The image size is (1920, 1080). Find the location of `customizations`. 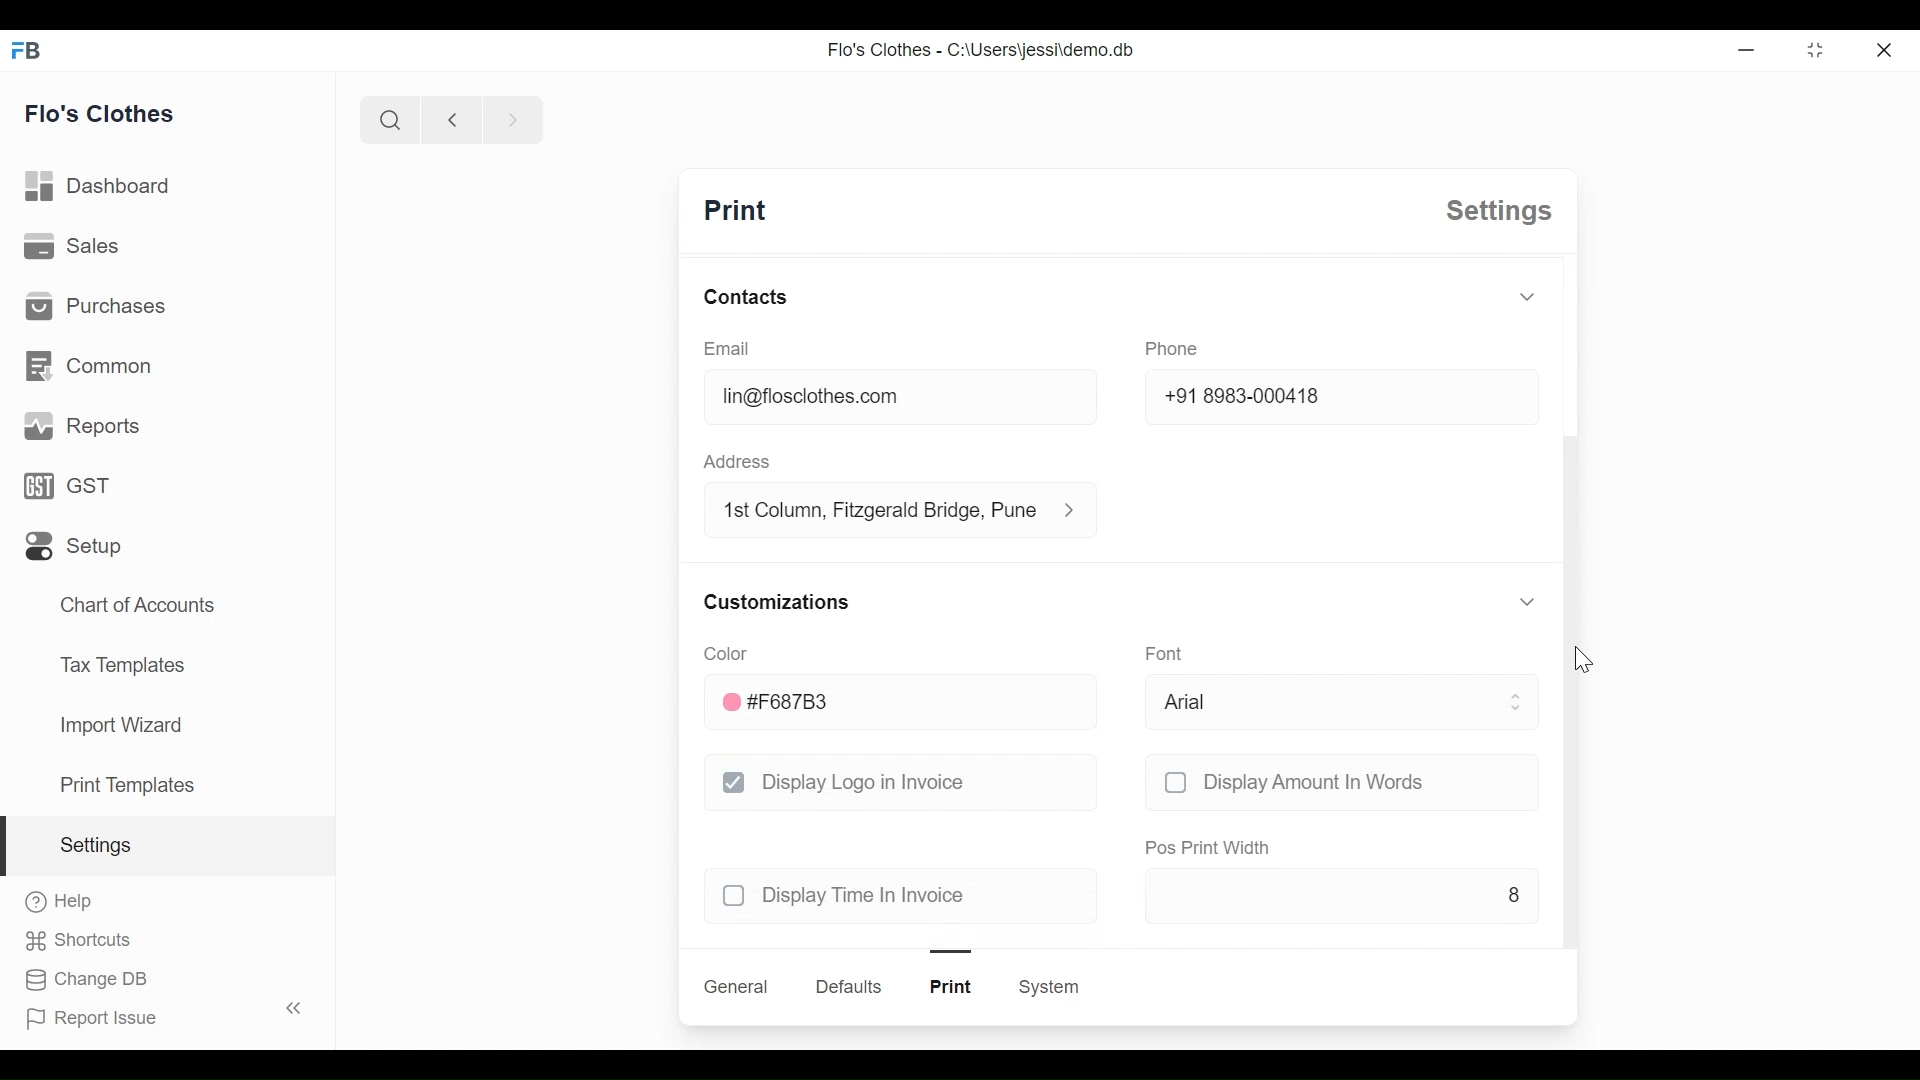

customizations is located at coordinates (777, 602).